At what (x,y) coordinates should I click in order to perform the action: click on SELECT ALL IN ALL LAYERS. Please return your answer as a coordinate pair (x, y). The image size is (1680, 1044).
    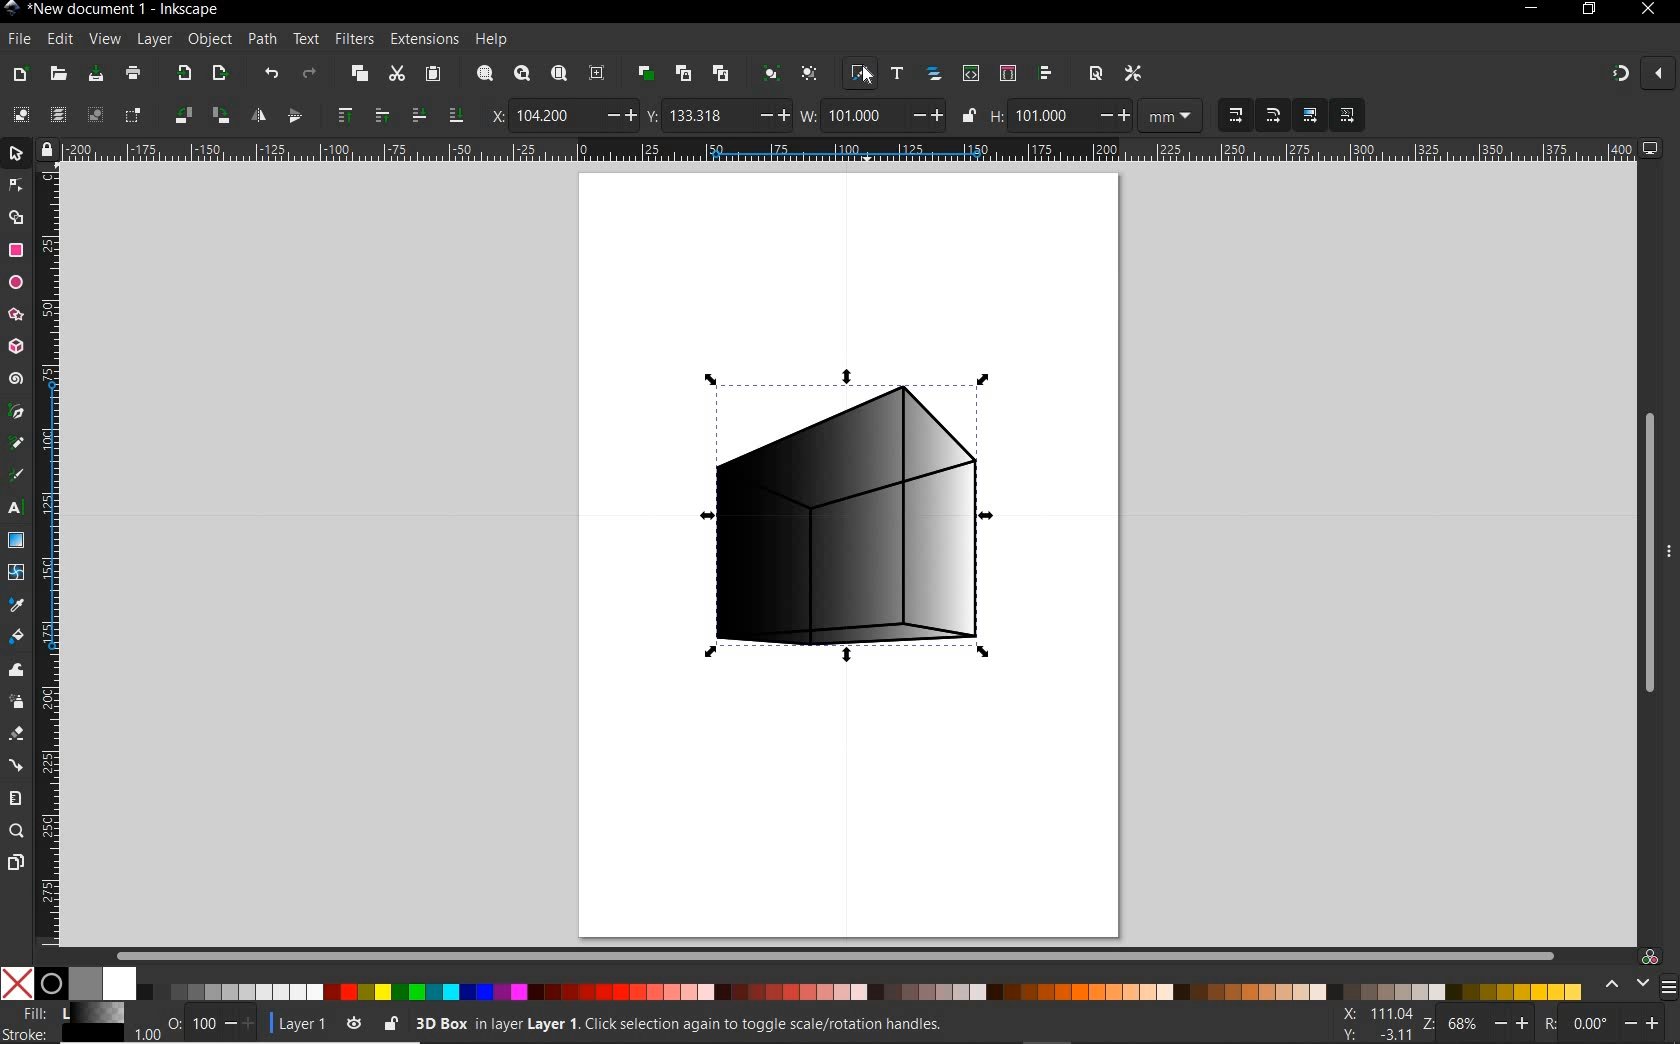
    Looking at the image, I should click on (57, 114).